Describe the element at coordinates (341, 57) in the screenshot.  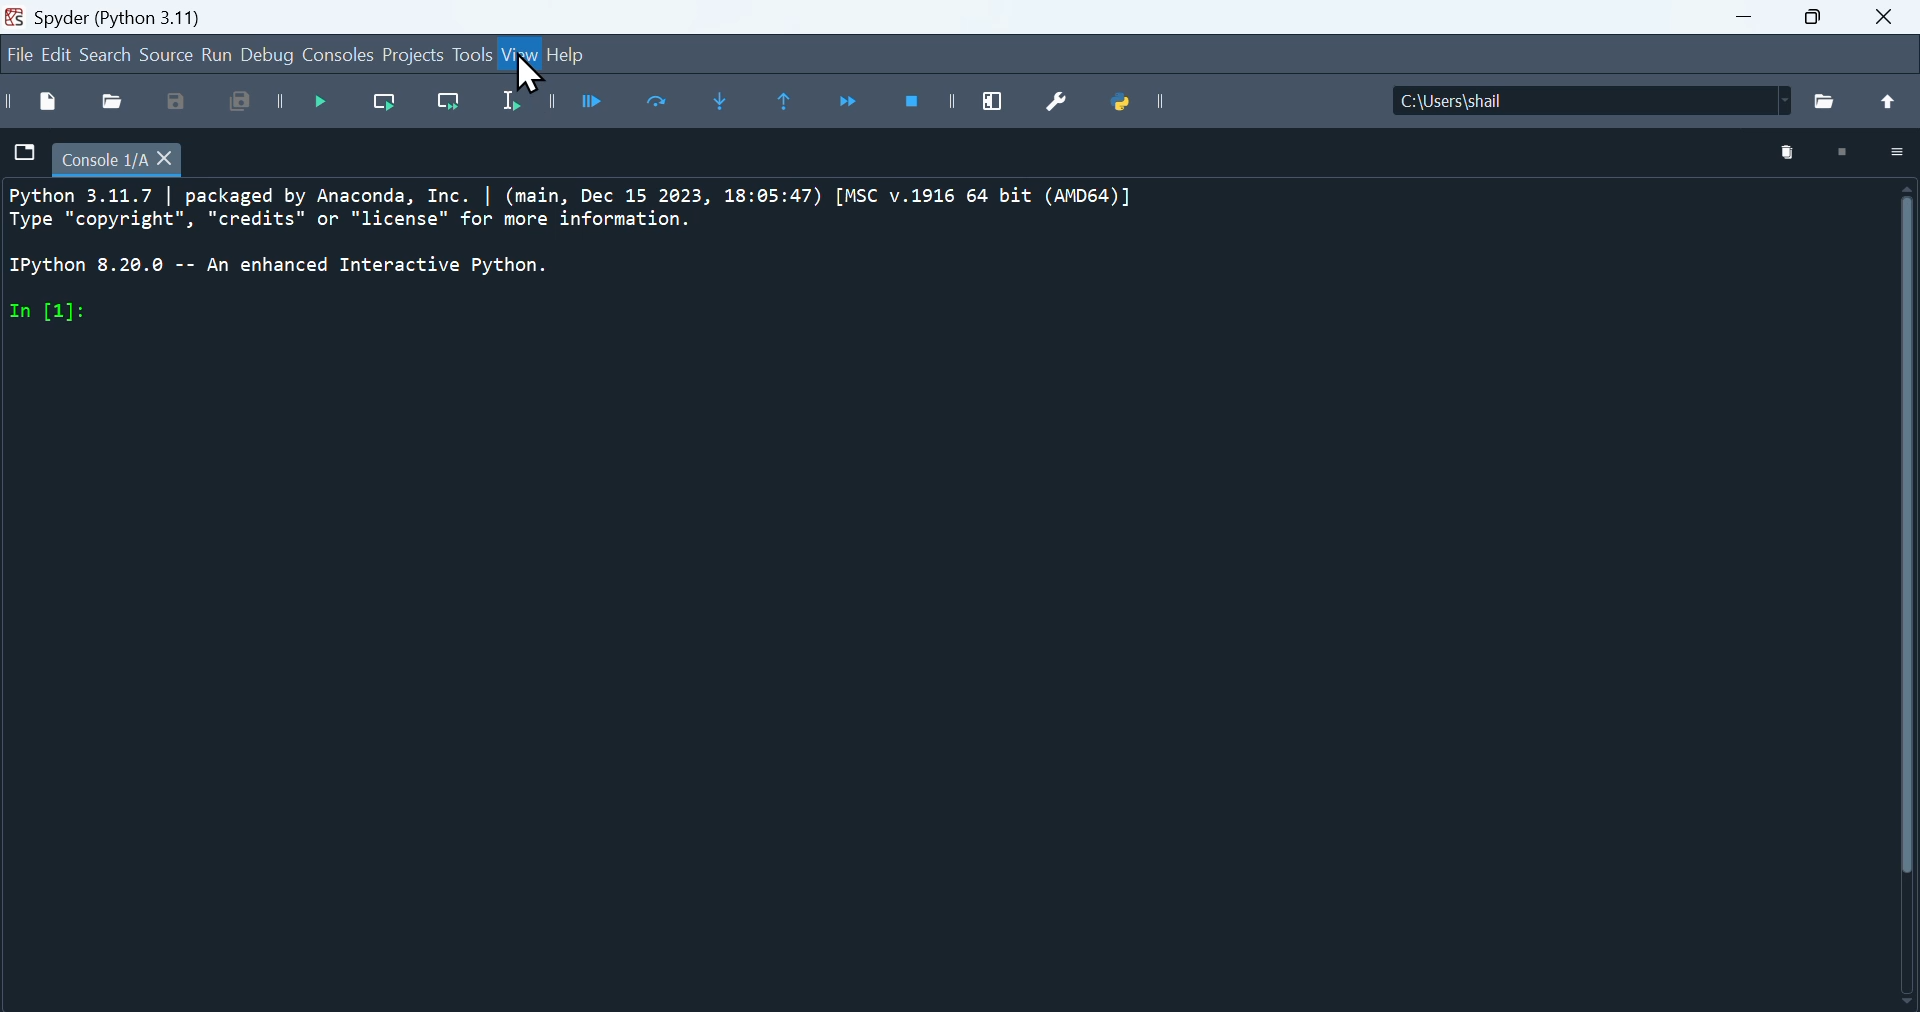
I see `Console` at that location.